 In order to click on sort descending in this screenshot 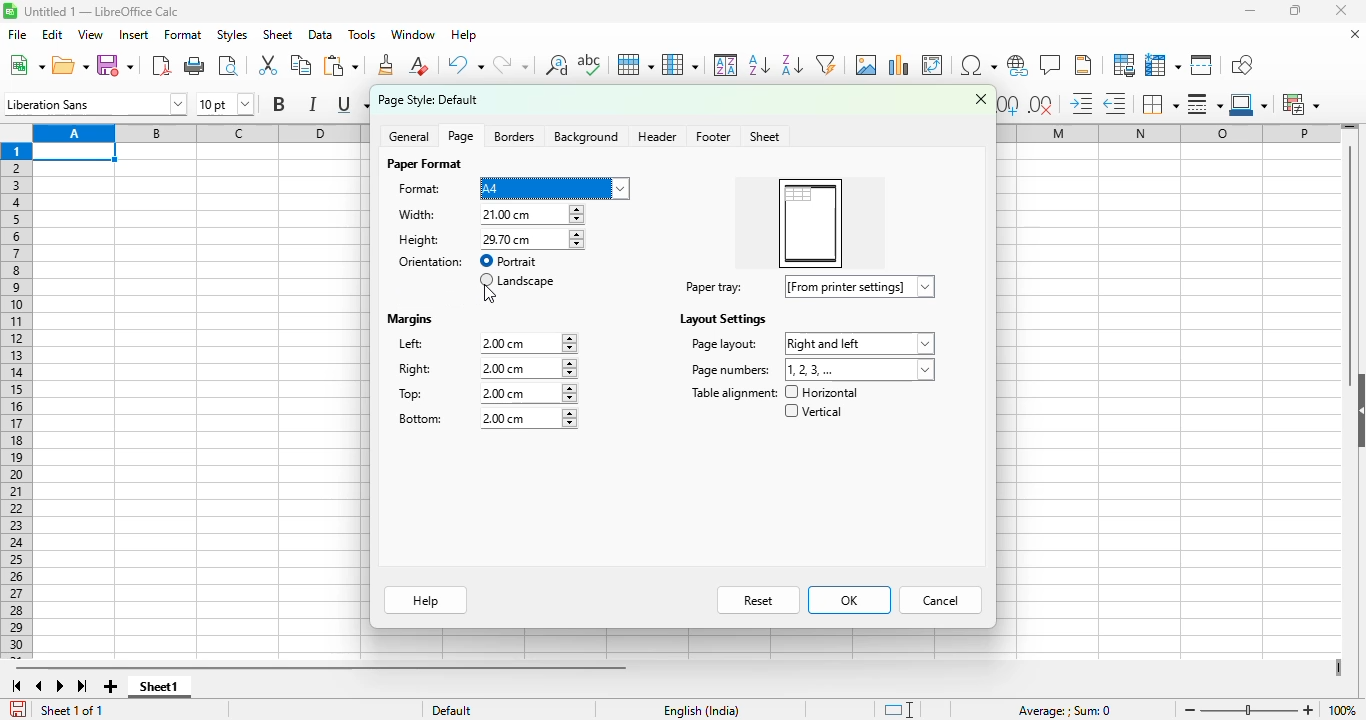, I will do `click(792, 65)`.